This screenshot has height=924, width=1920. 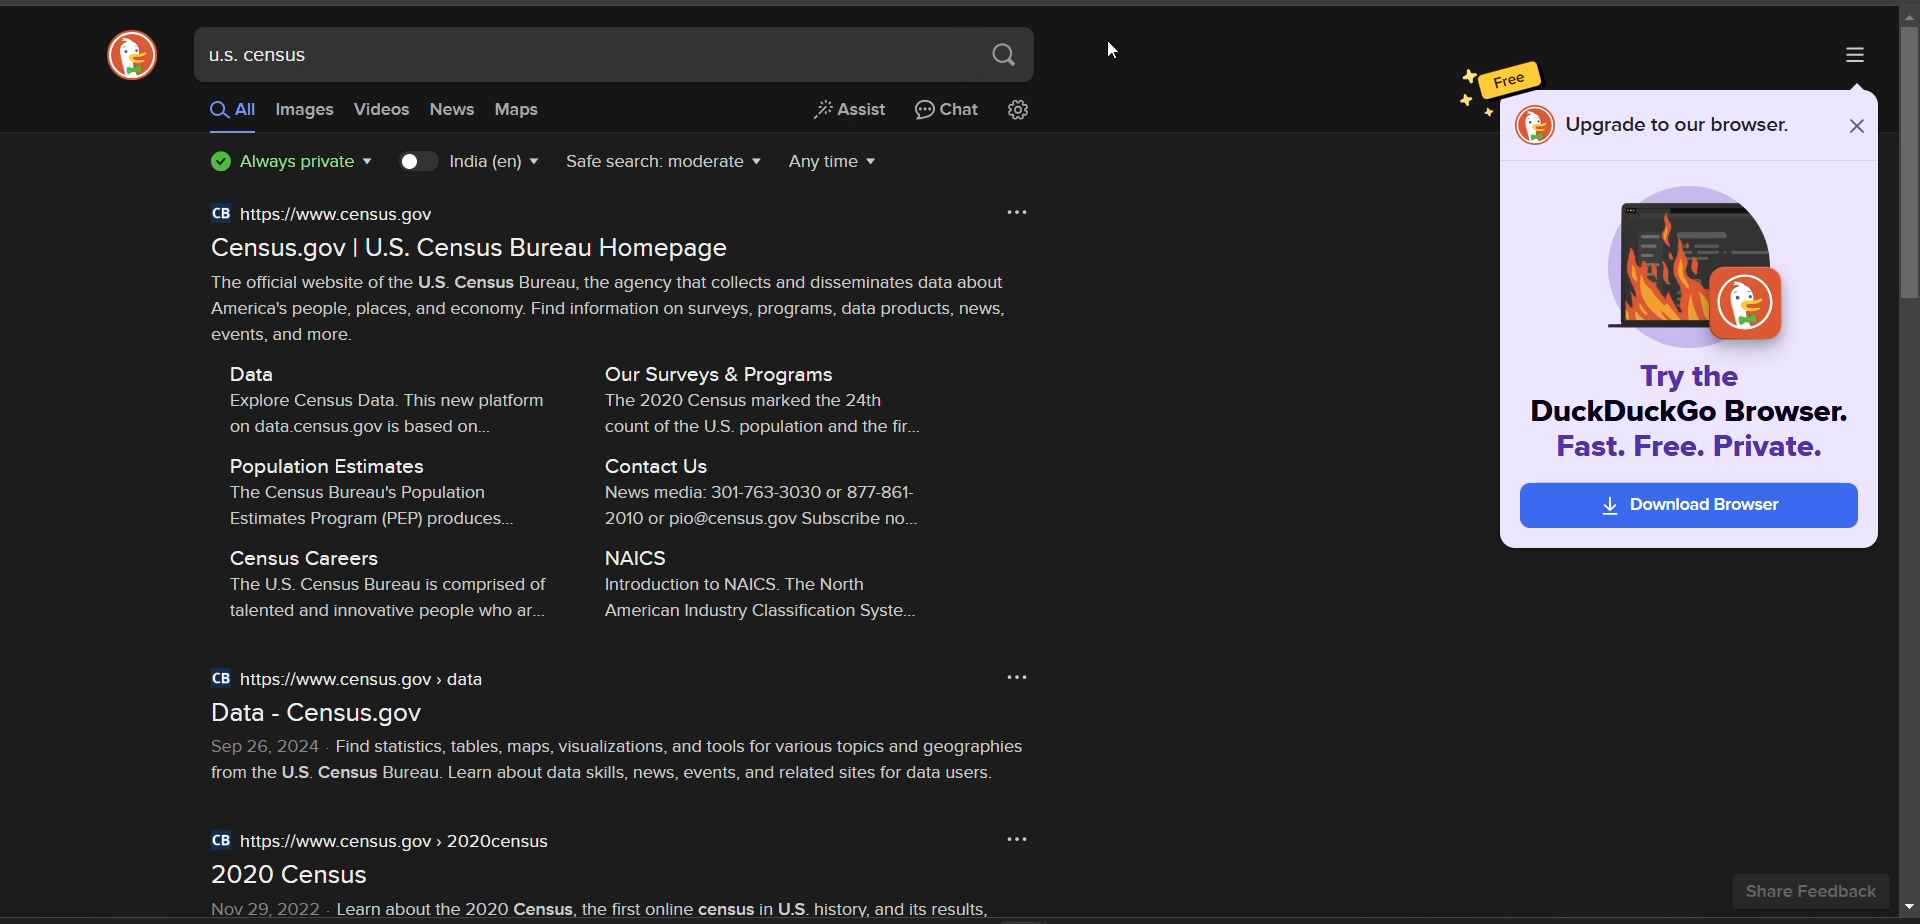 I want to click on Assist , so click(x=844, y=110).